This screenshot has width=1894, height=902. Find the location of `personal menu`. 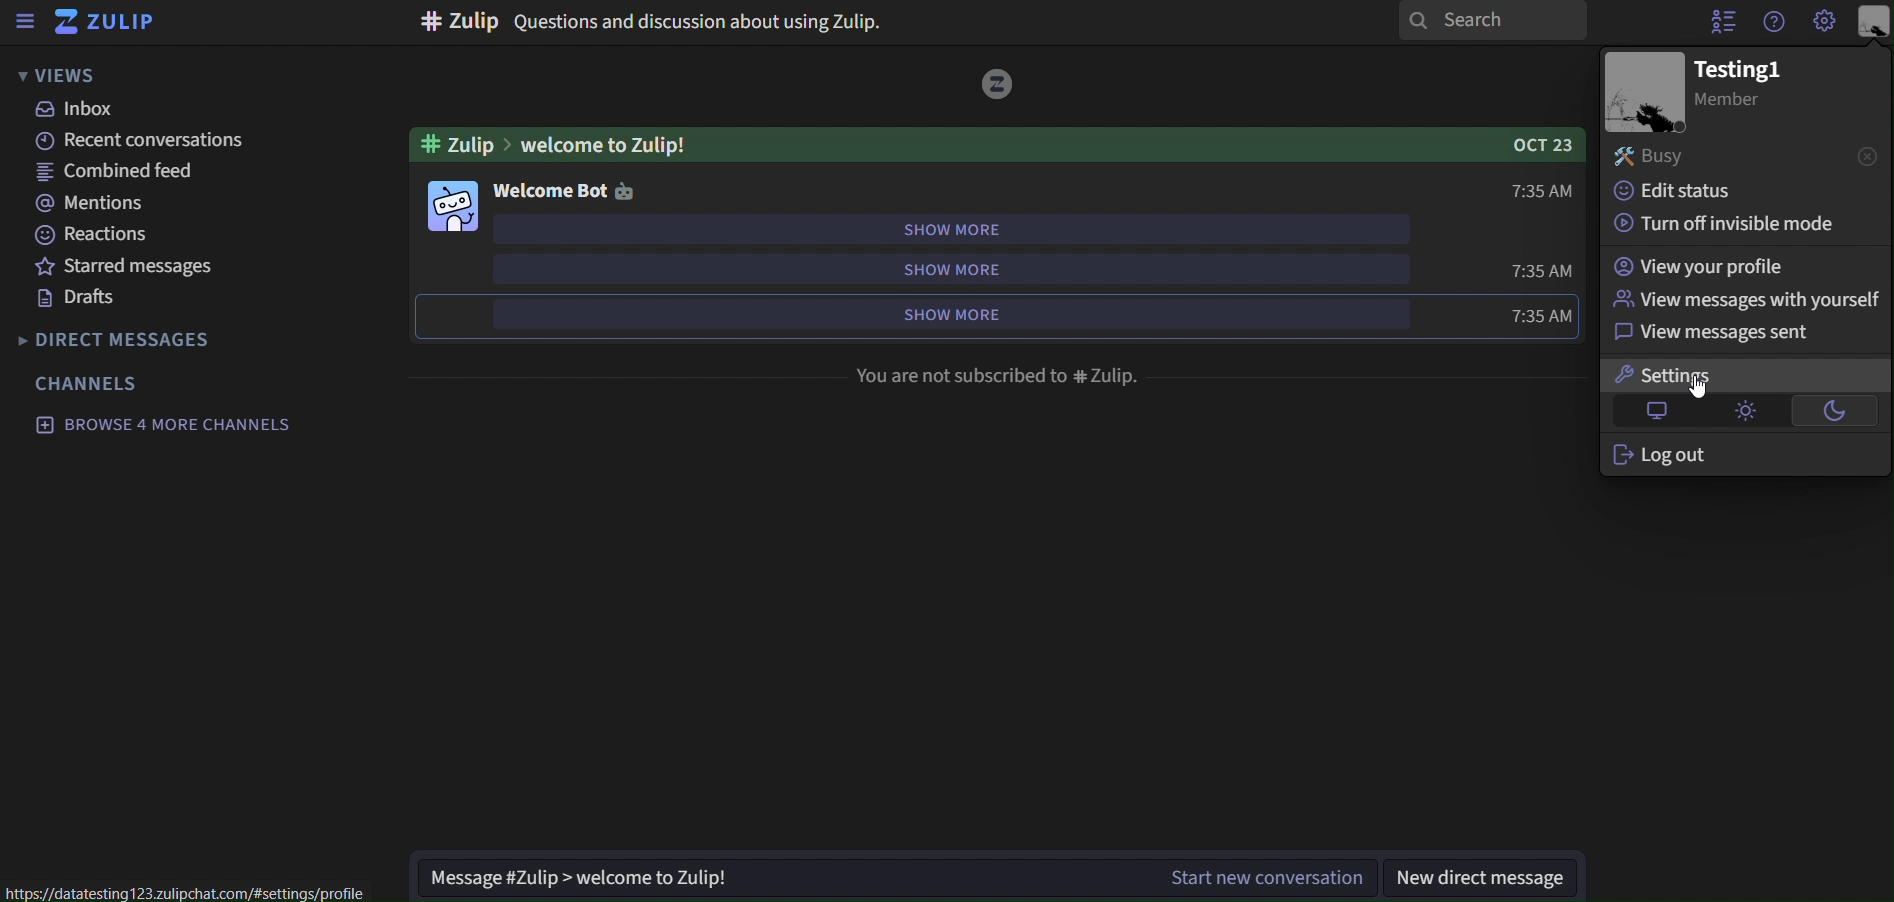

personal menu is located at coordinates (1875, 23).